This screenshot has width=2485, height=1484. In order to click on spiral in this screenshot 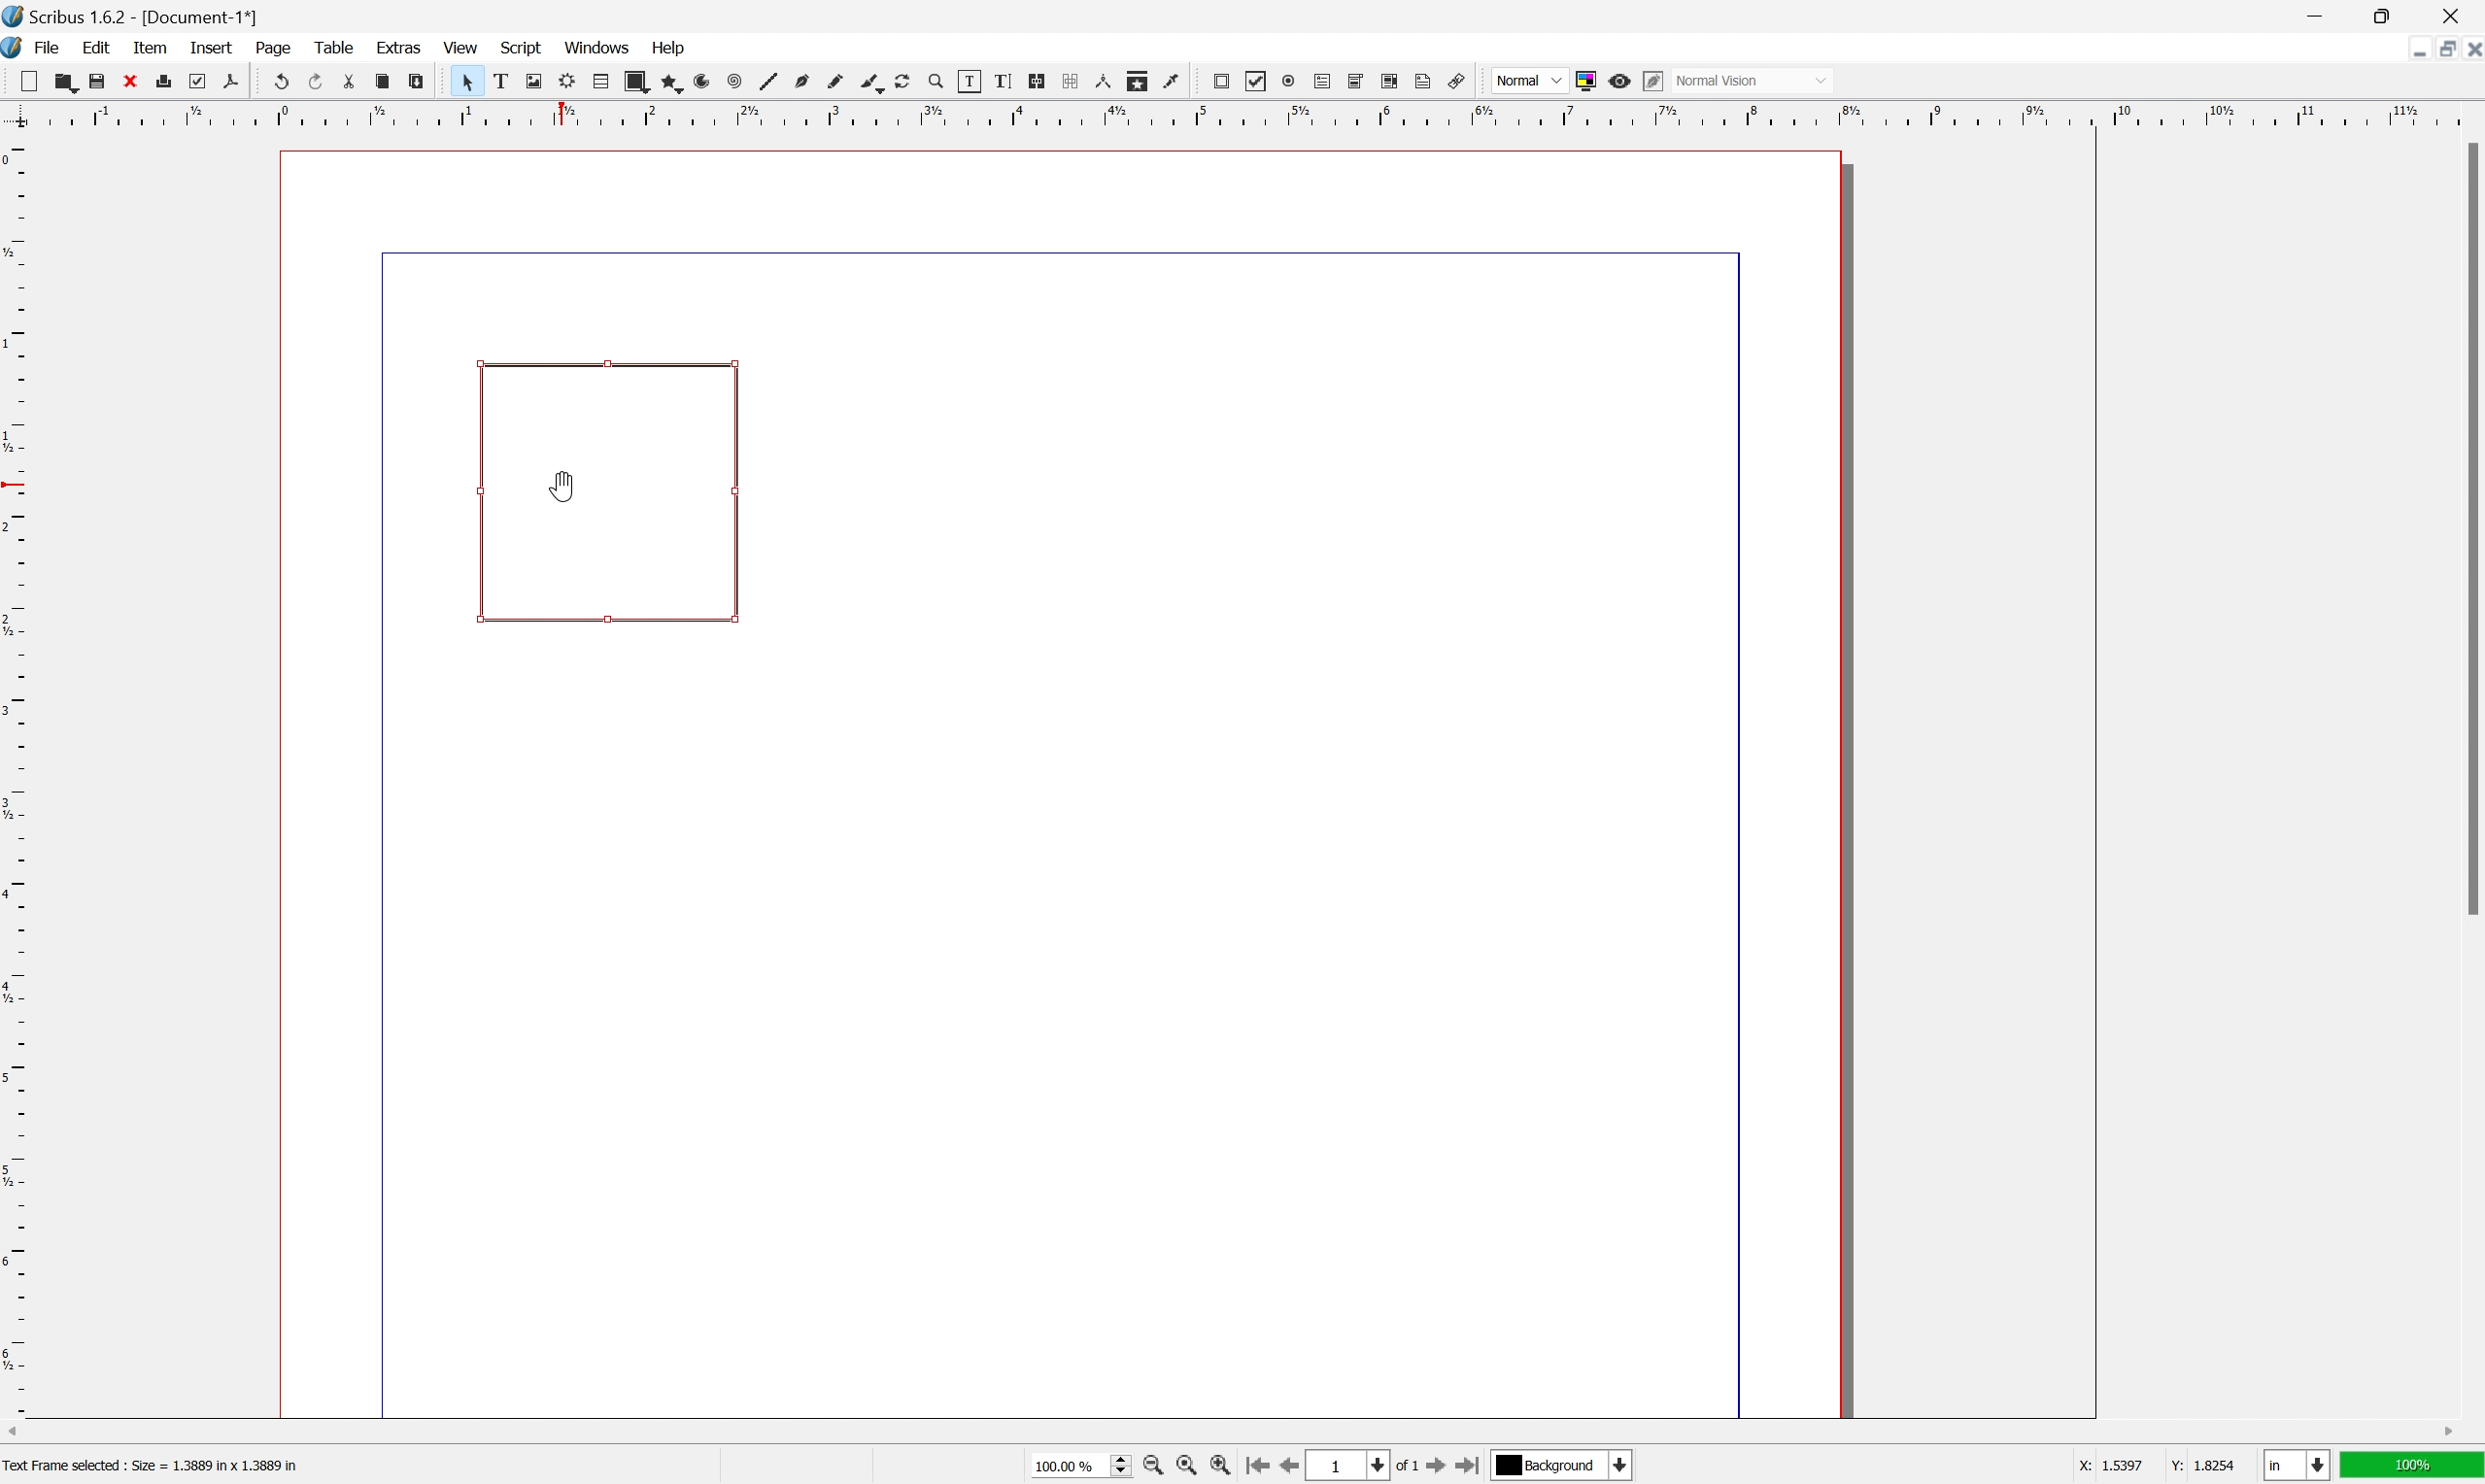, I will do `click(708, 81)`.